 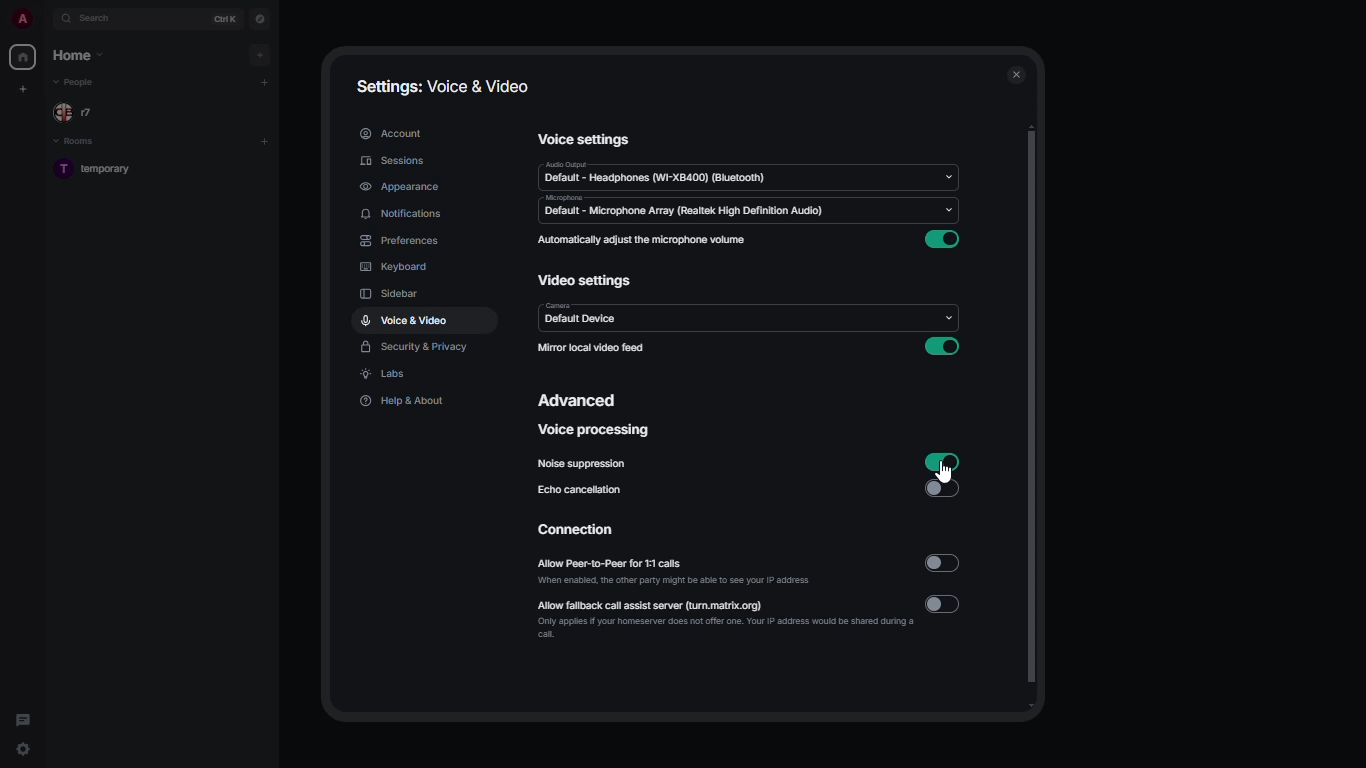 What do you see at coordinates (656, 174) in the screenshot?
I see `audio default` at bounding box center [656, 174].